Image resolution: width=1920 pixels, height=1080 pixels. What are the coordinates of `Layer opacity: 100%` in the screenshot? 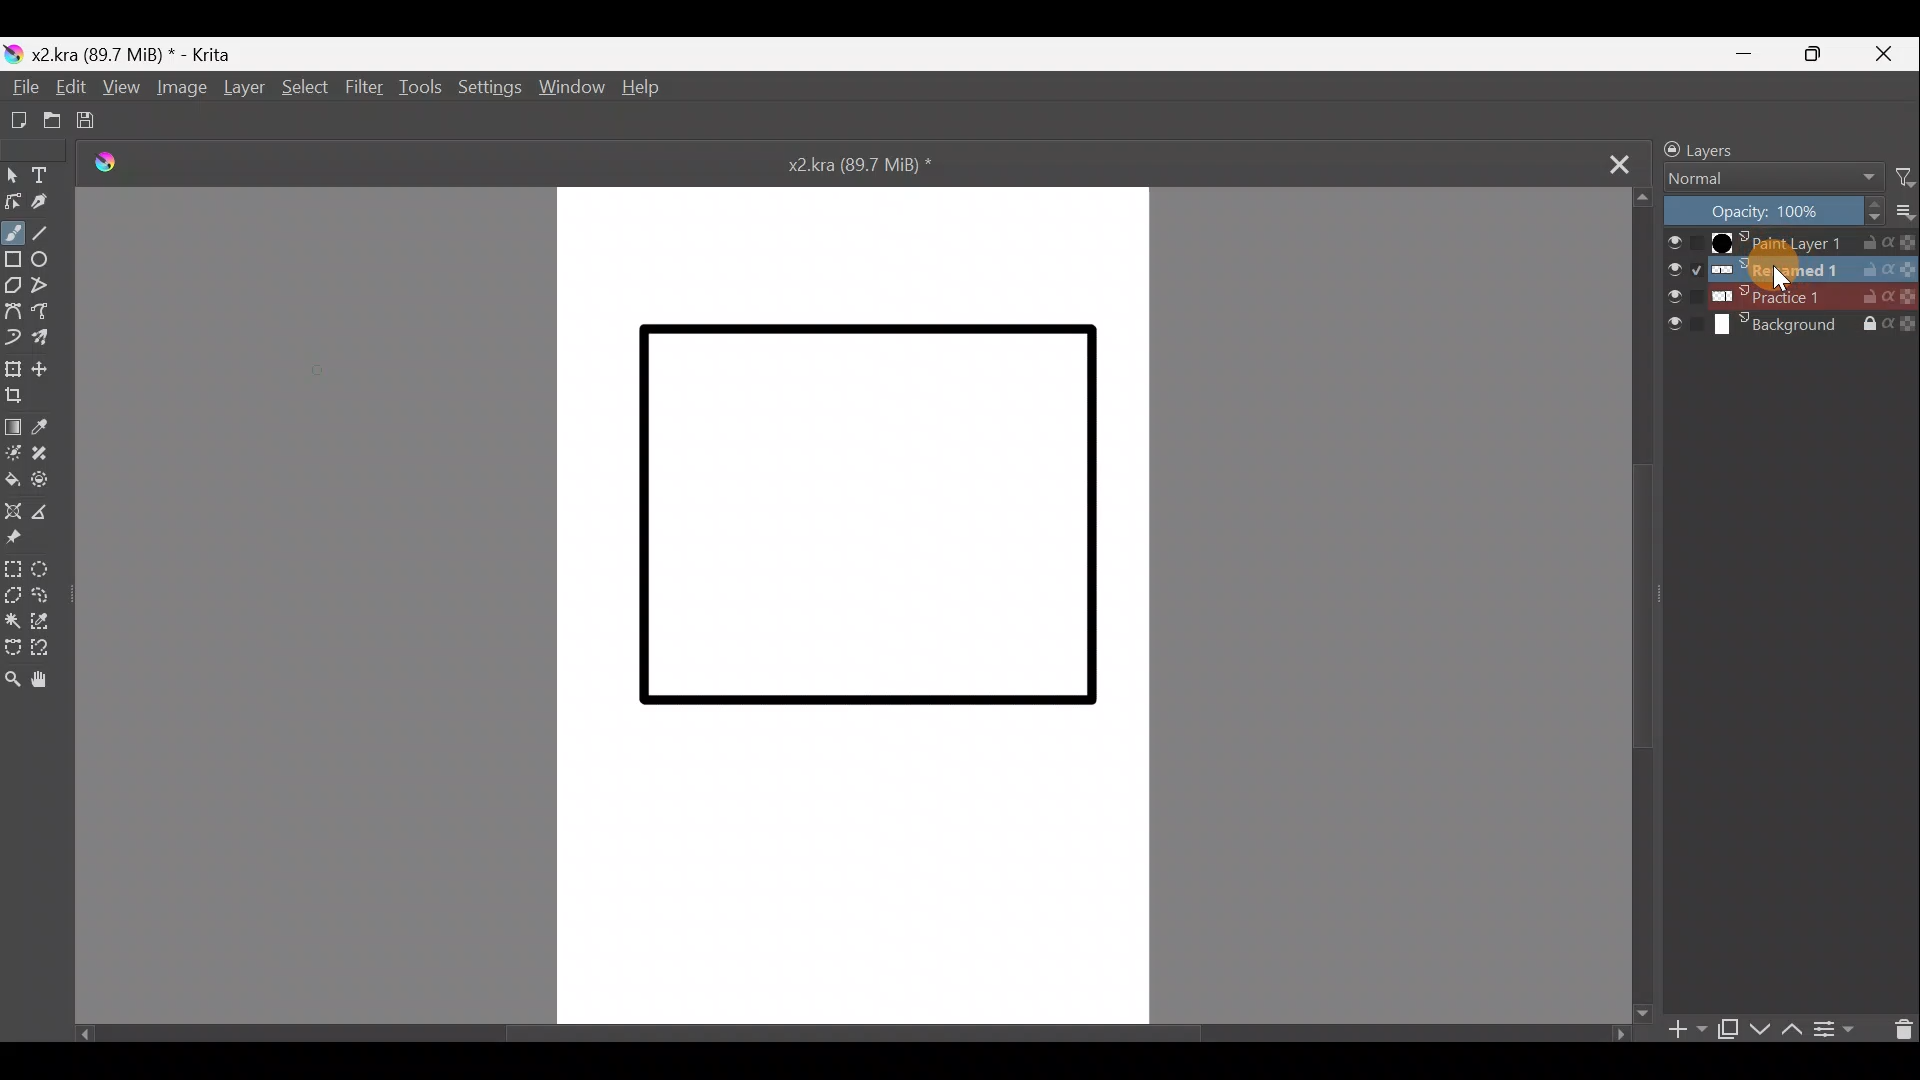 It's located at (1769, 211).